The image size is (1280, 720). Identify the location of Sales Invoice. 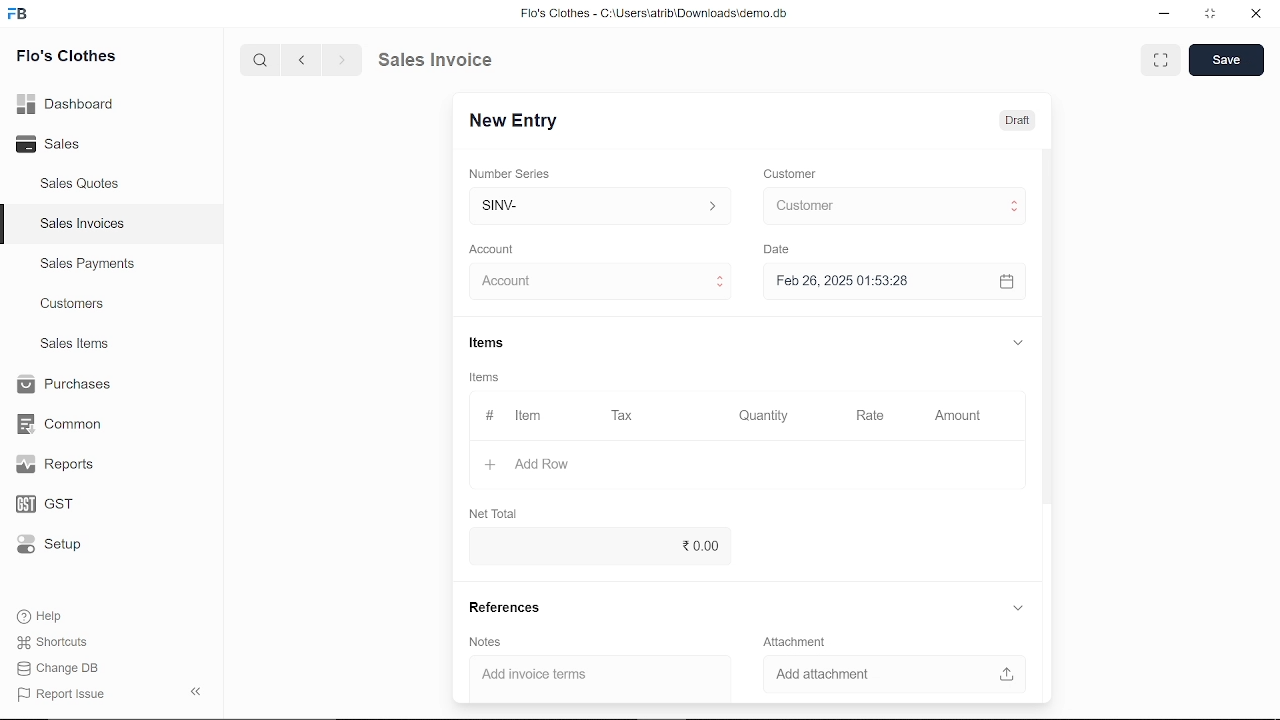
(450, 59).